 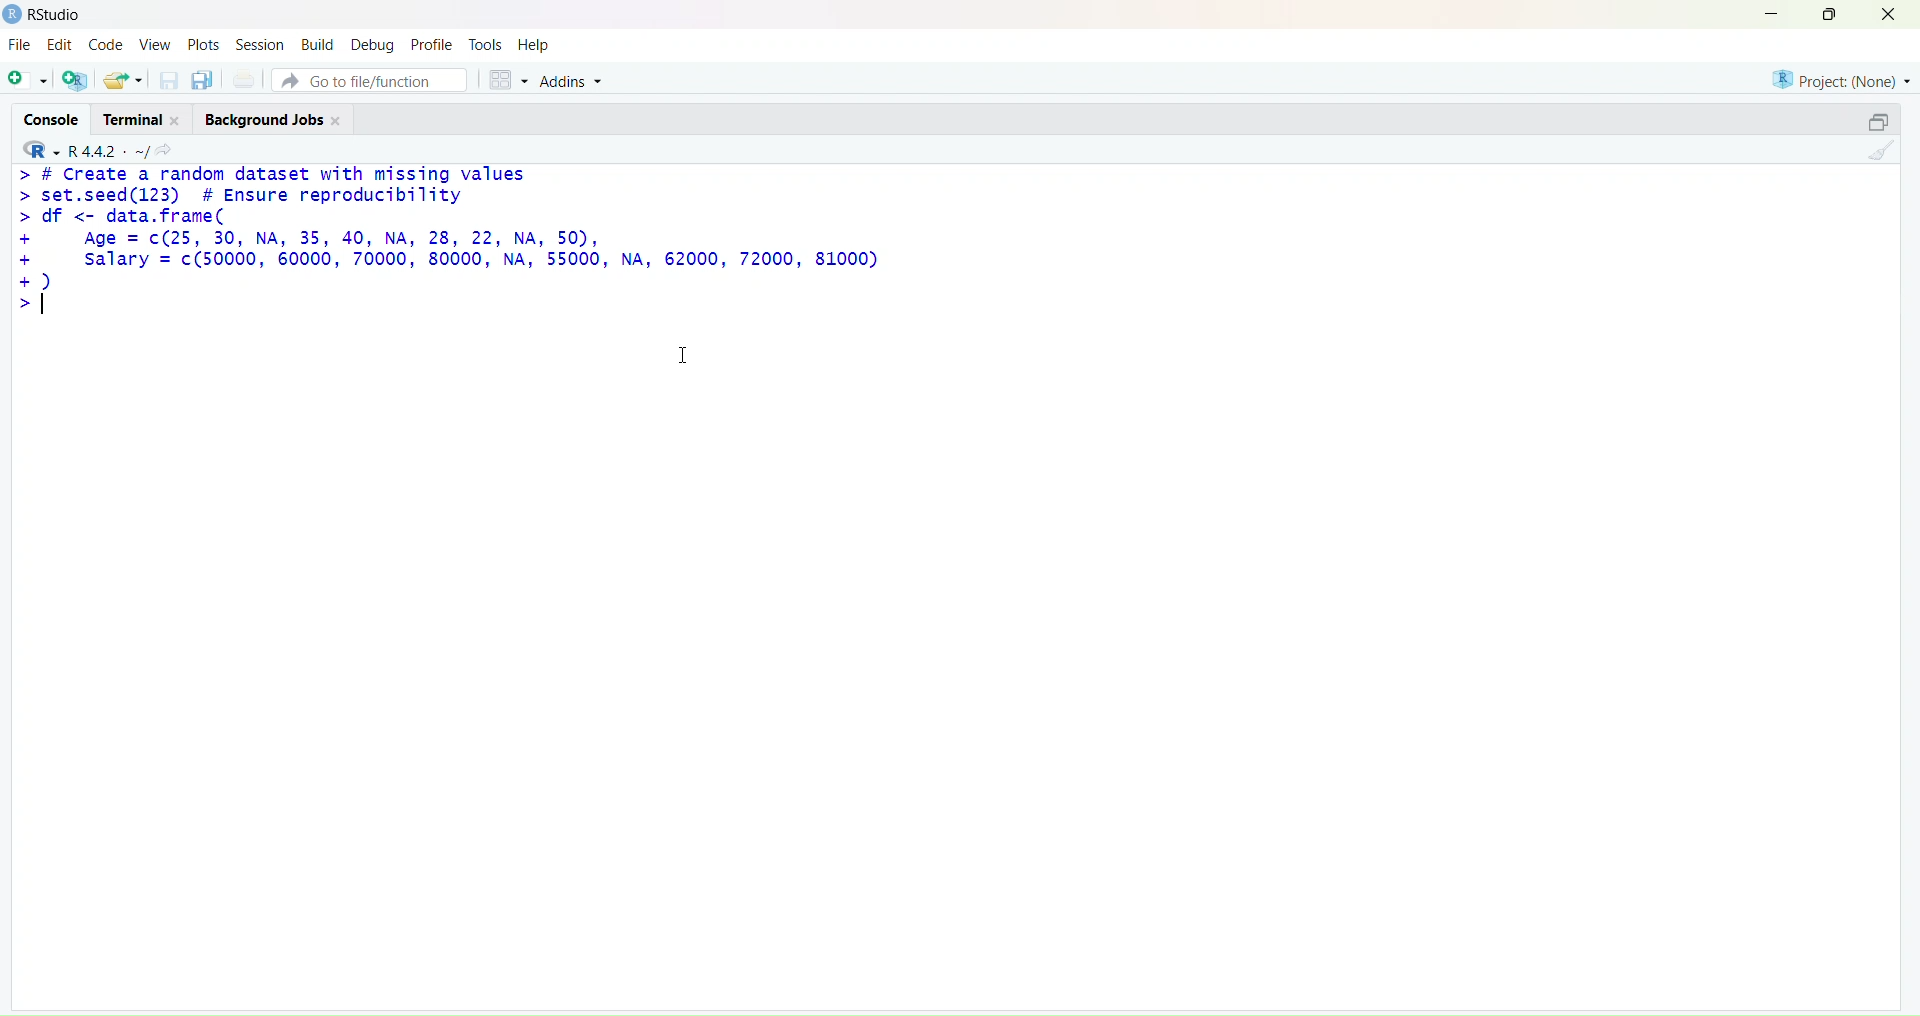 What do you see at coordinates (488, 44) in the screenshot?
I see `tools` at bounding box center [488, 44].